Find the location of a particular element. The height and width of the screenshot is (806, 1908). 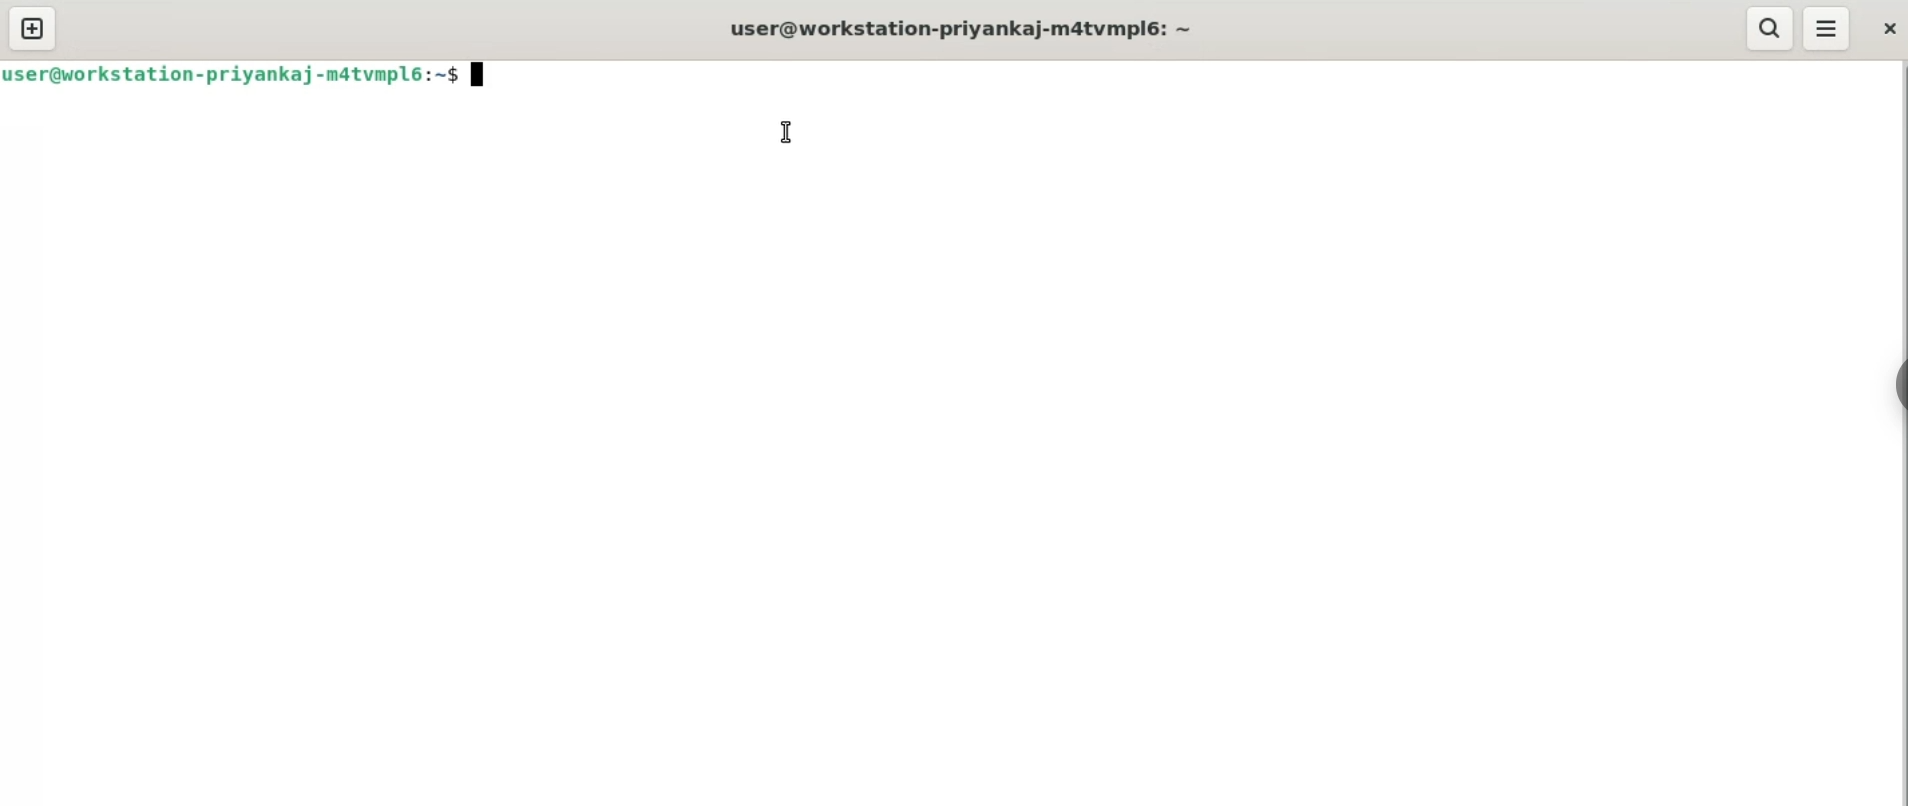

close is located at coordinates (1891, 24).